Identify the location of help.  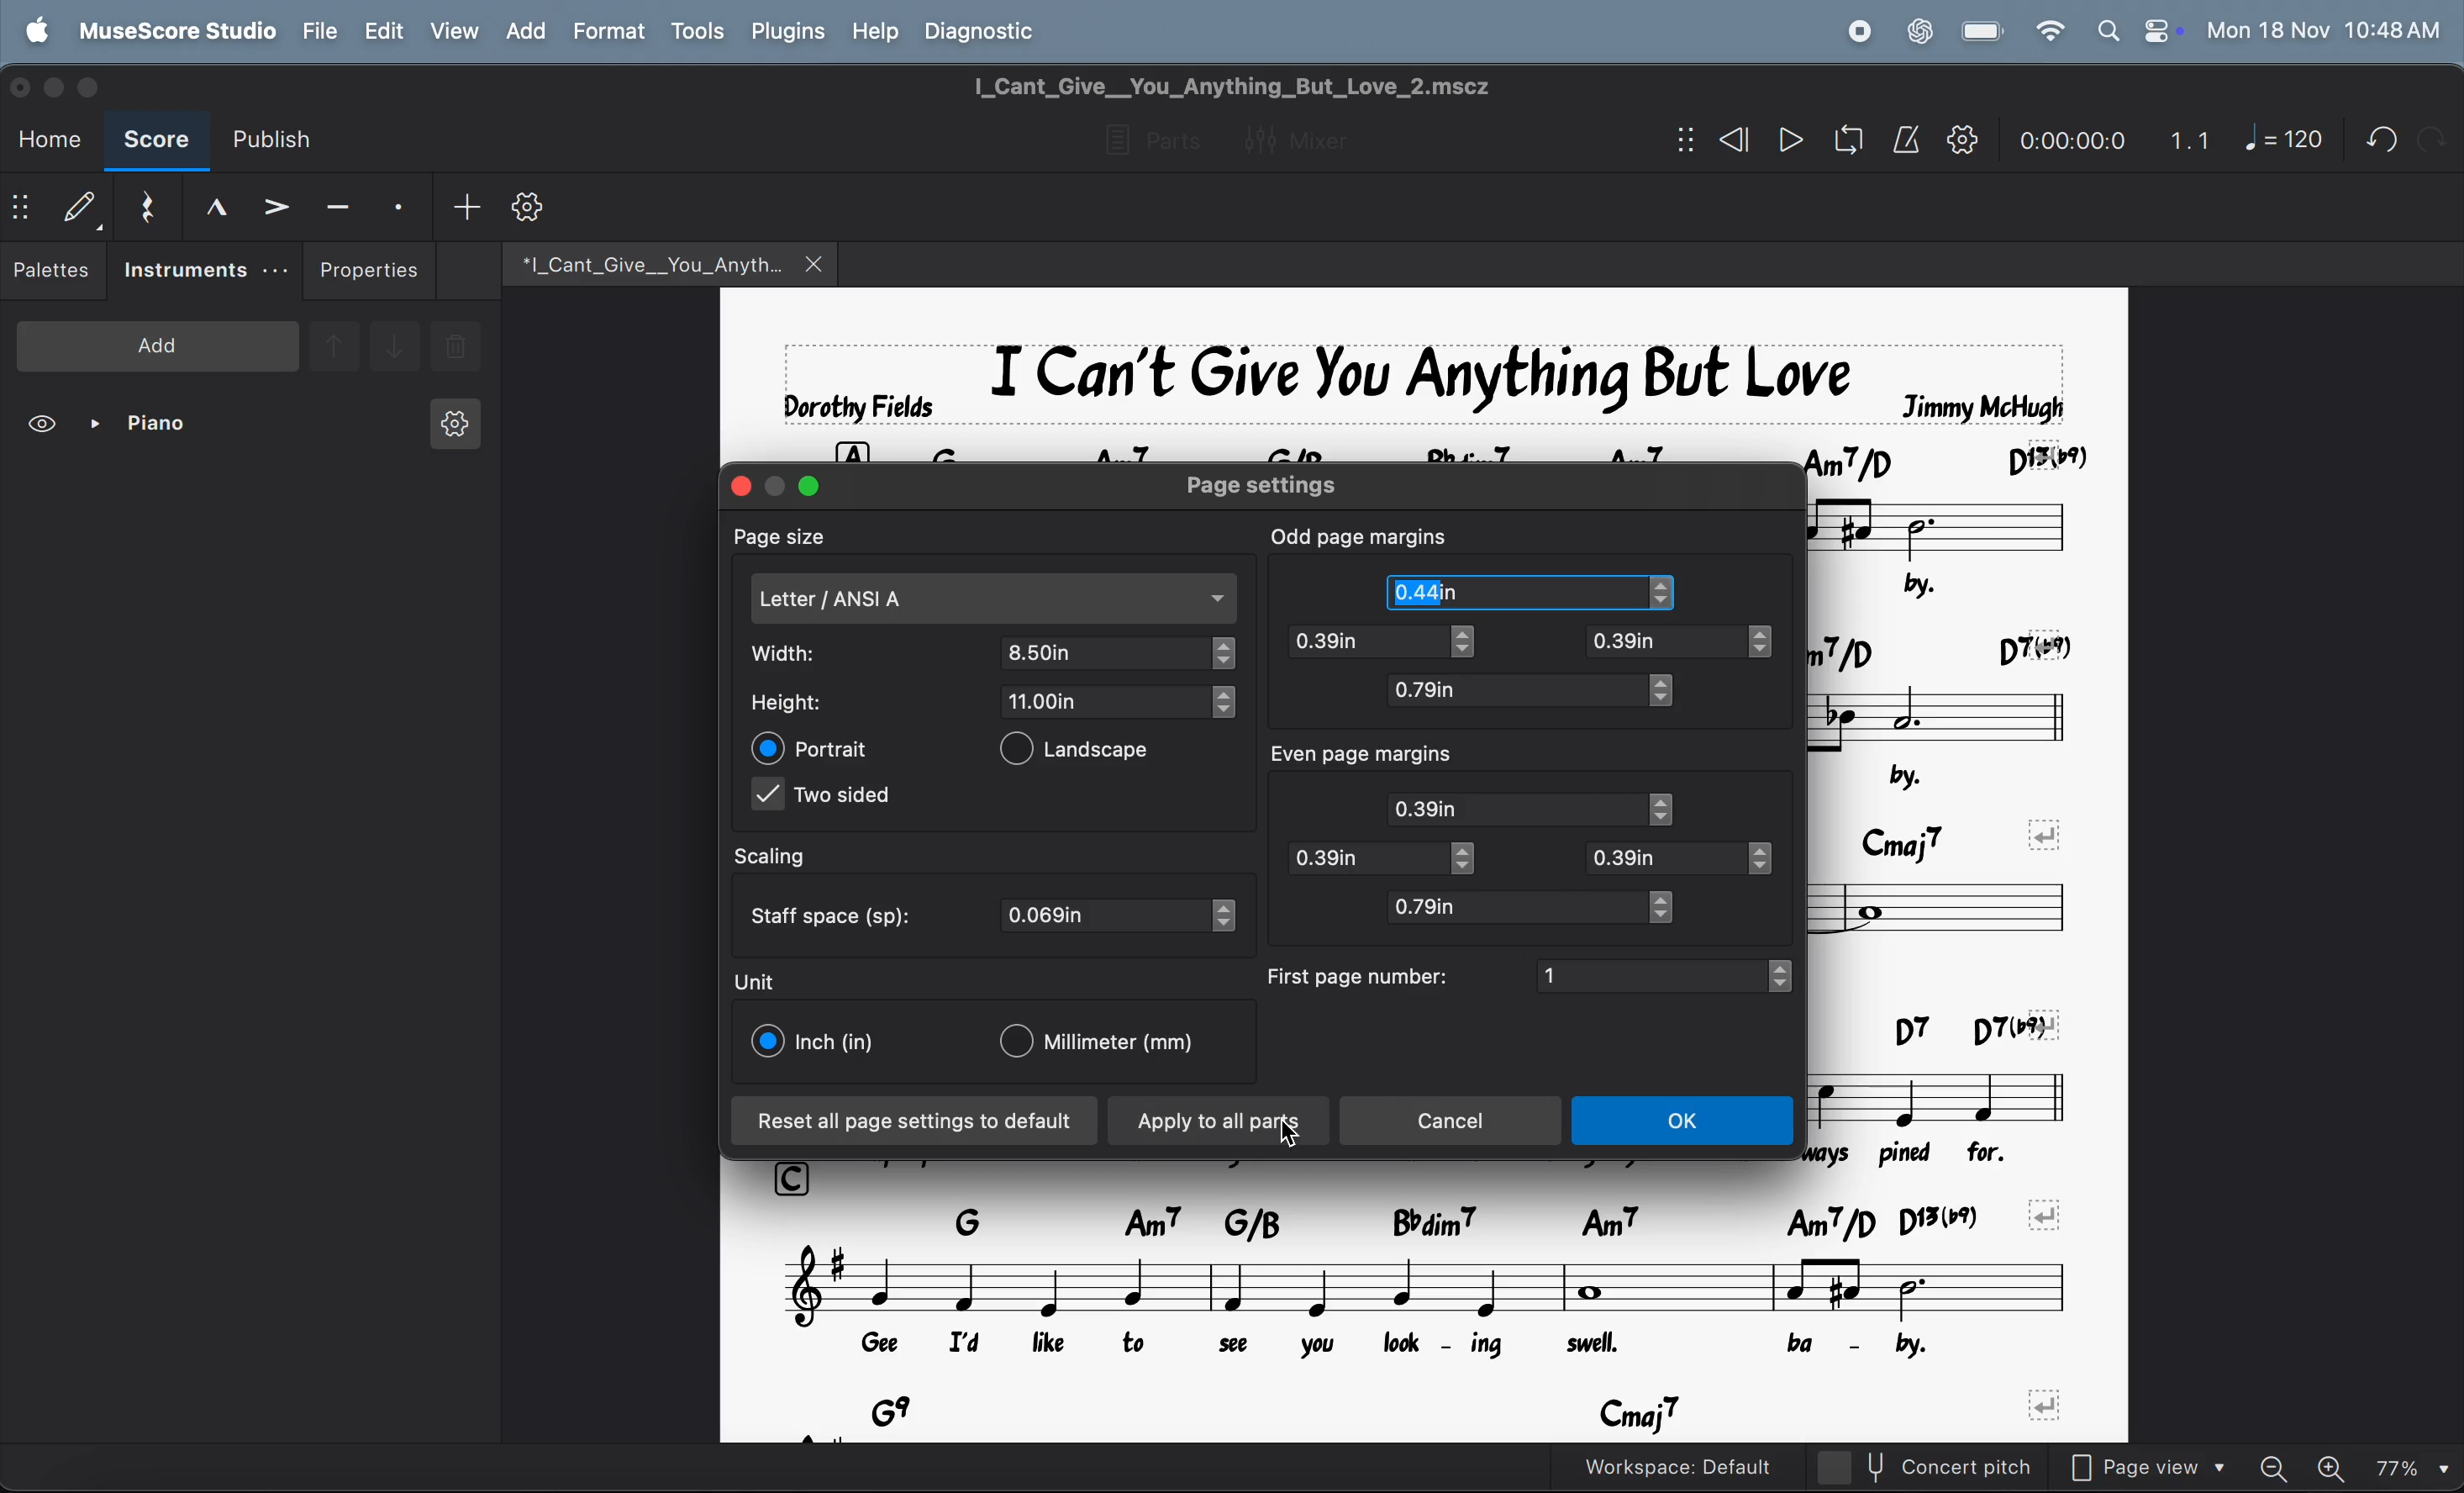
(877, 29).